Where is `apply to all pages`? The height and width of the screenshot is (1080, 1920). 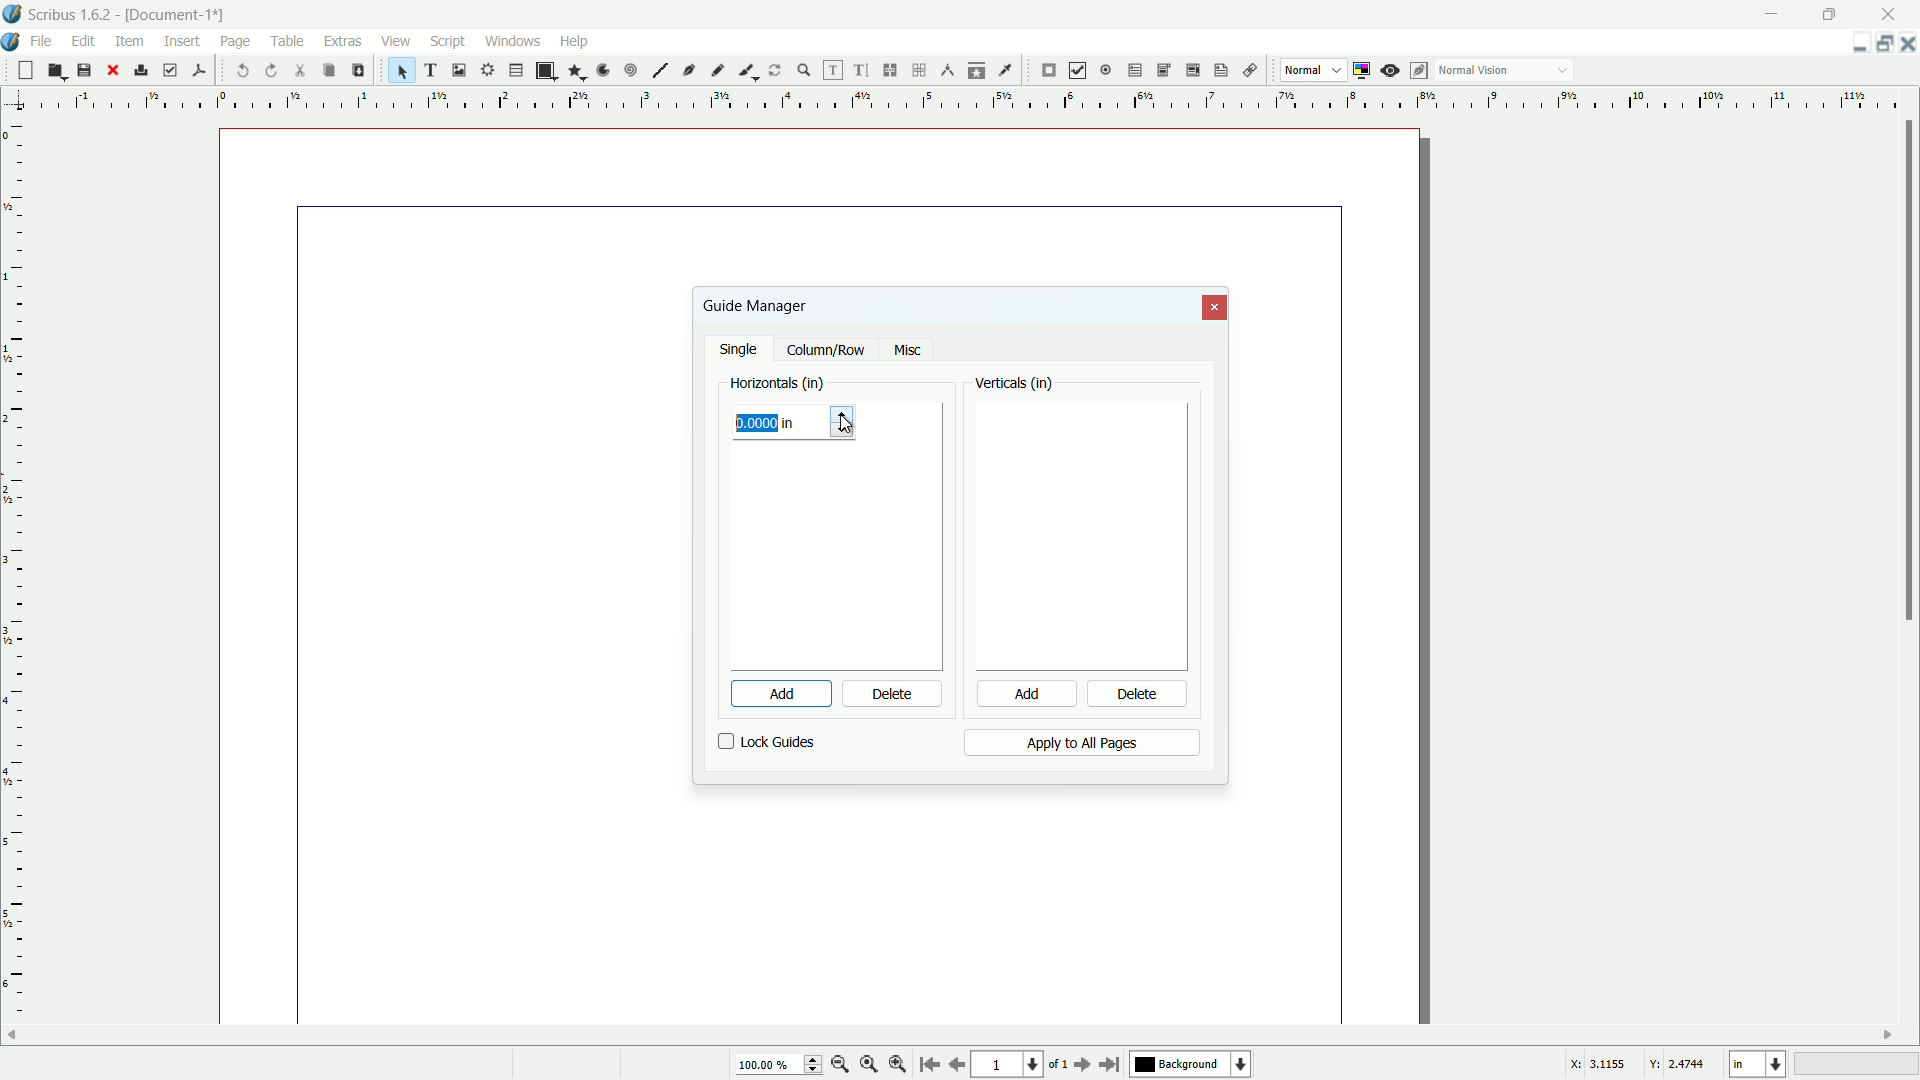 apply to all pages is located at coordinates (1081, 743).